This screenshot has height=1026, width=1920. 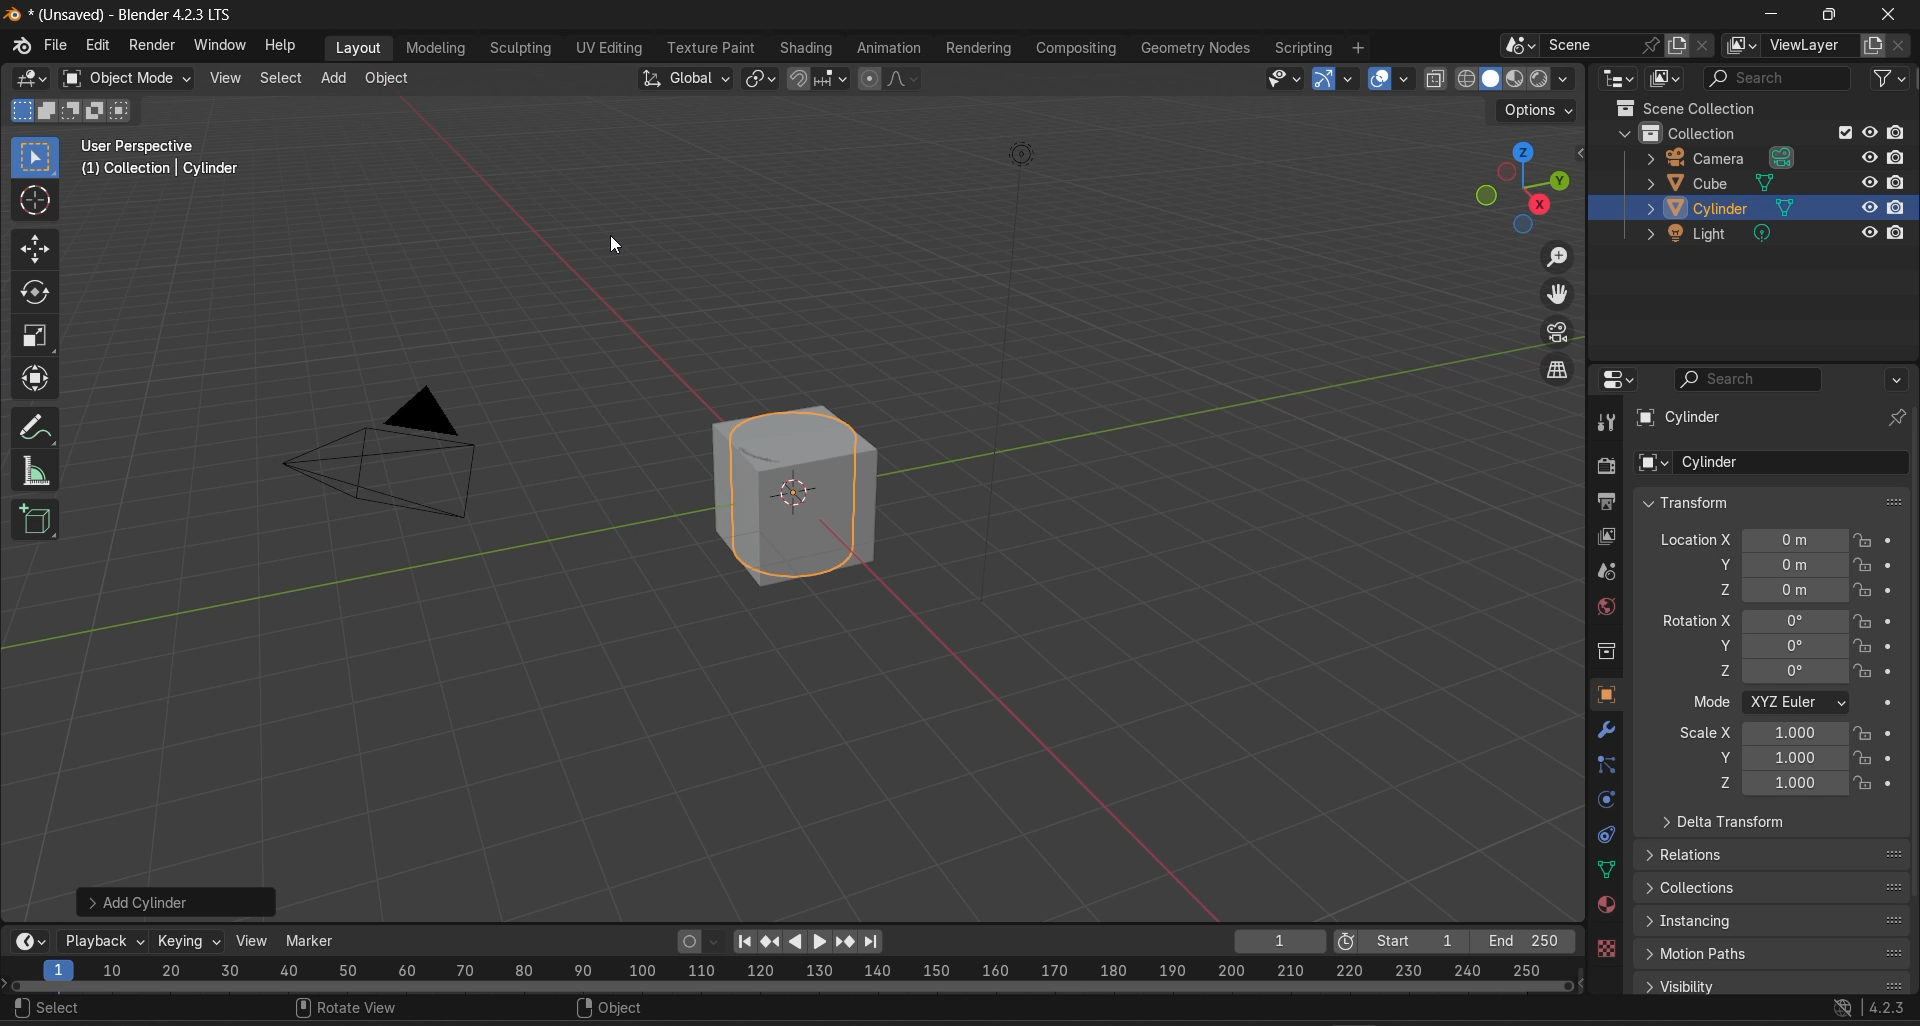 I want to click on minimize, so click(x=1770, y=15).